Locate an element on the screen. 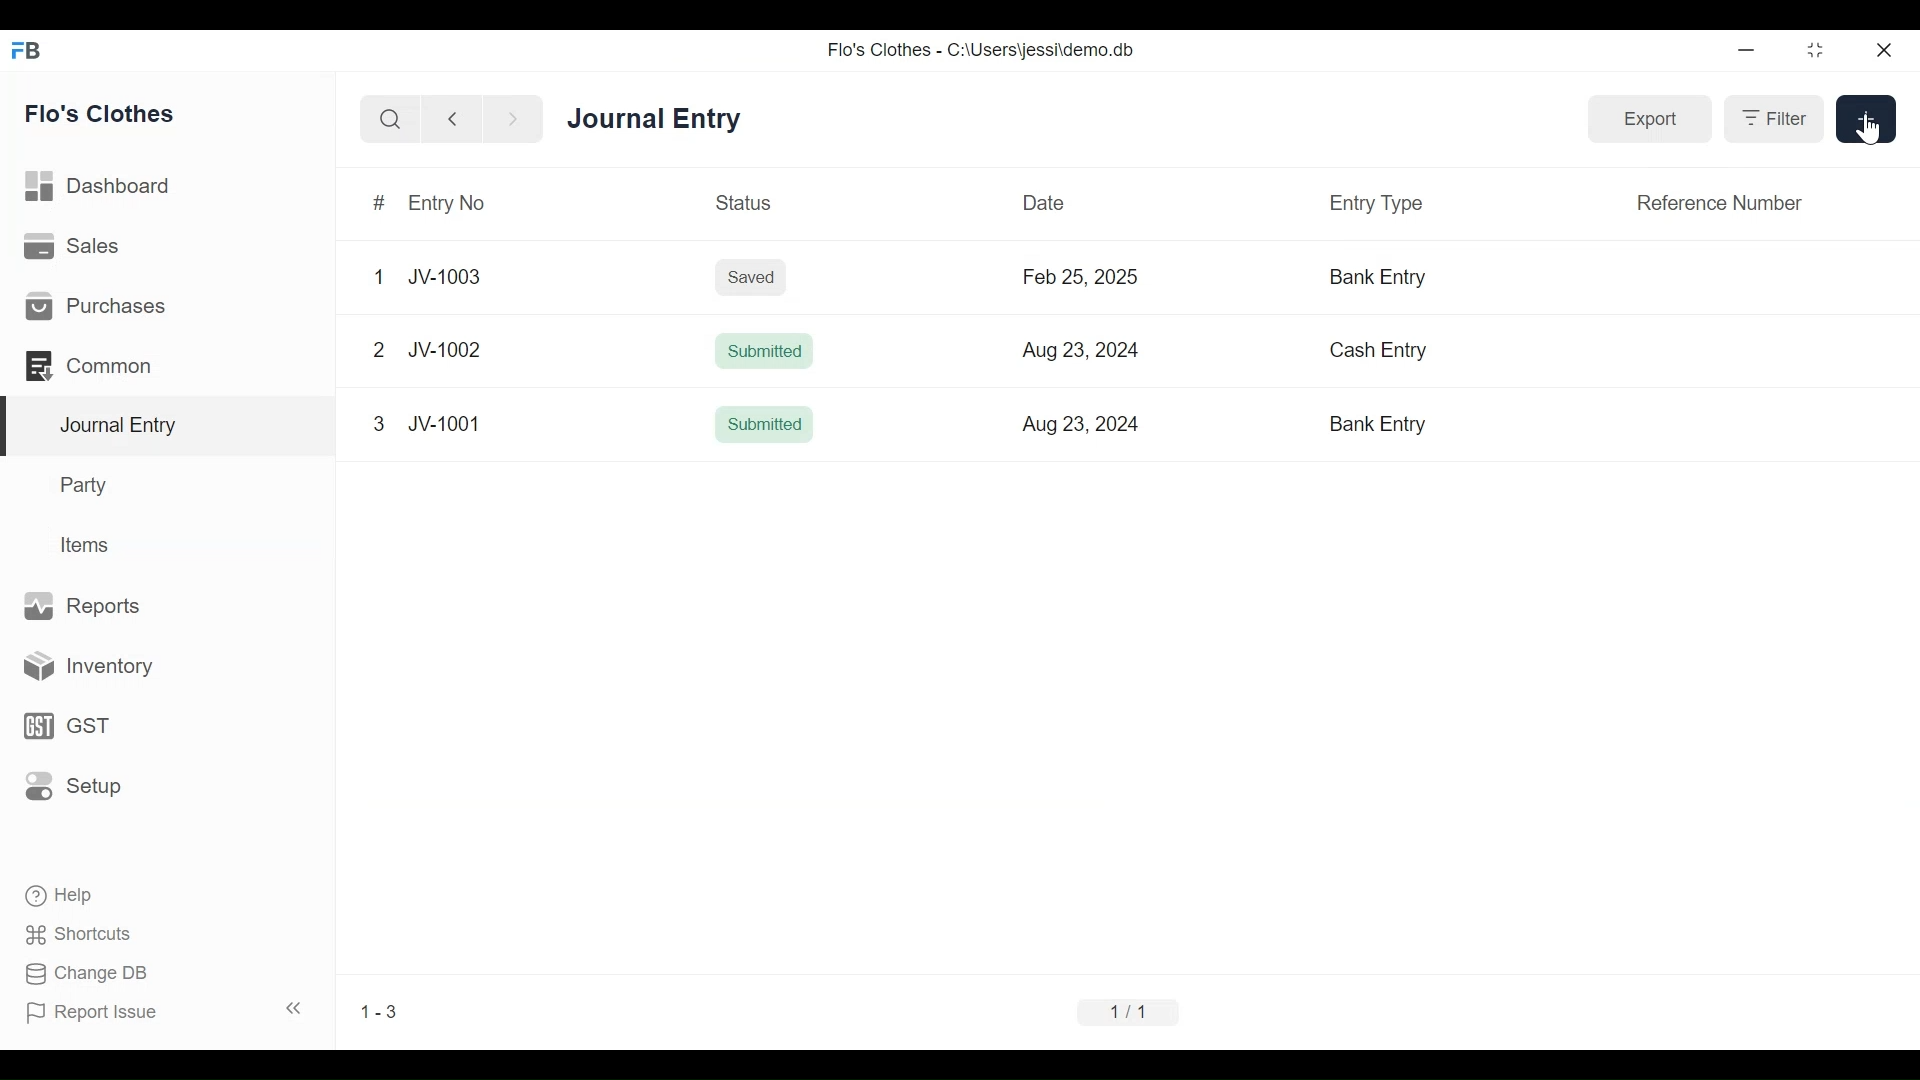  Entry No is located at coordinates (447, 203).